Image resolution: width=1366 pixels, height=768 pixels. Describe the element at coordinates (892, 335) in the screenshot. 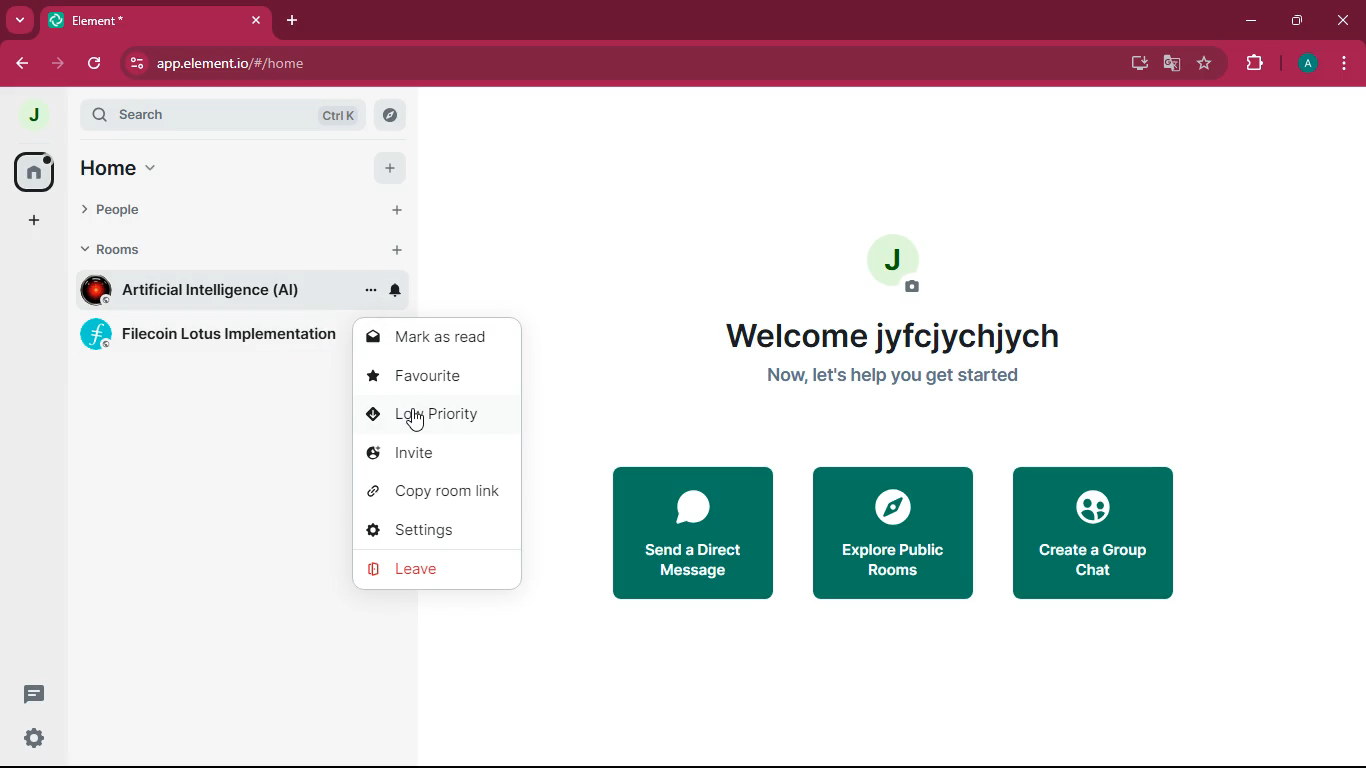

I see `welcome` at that location.